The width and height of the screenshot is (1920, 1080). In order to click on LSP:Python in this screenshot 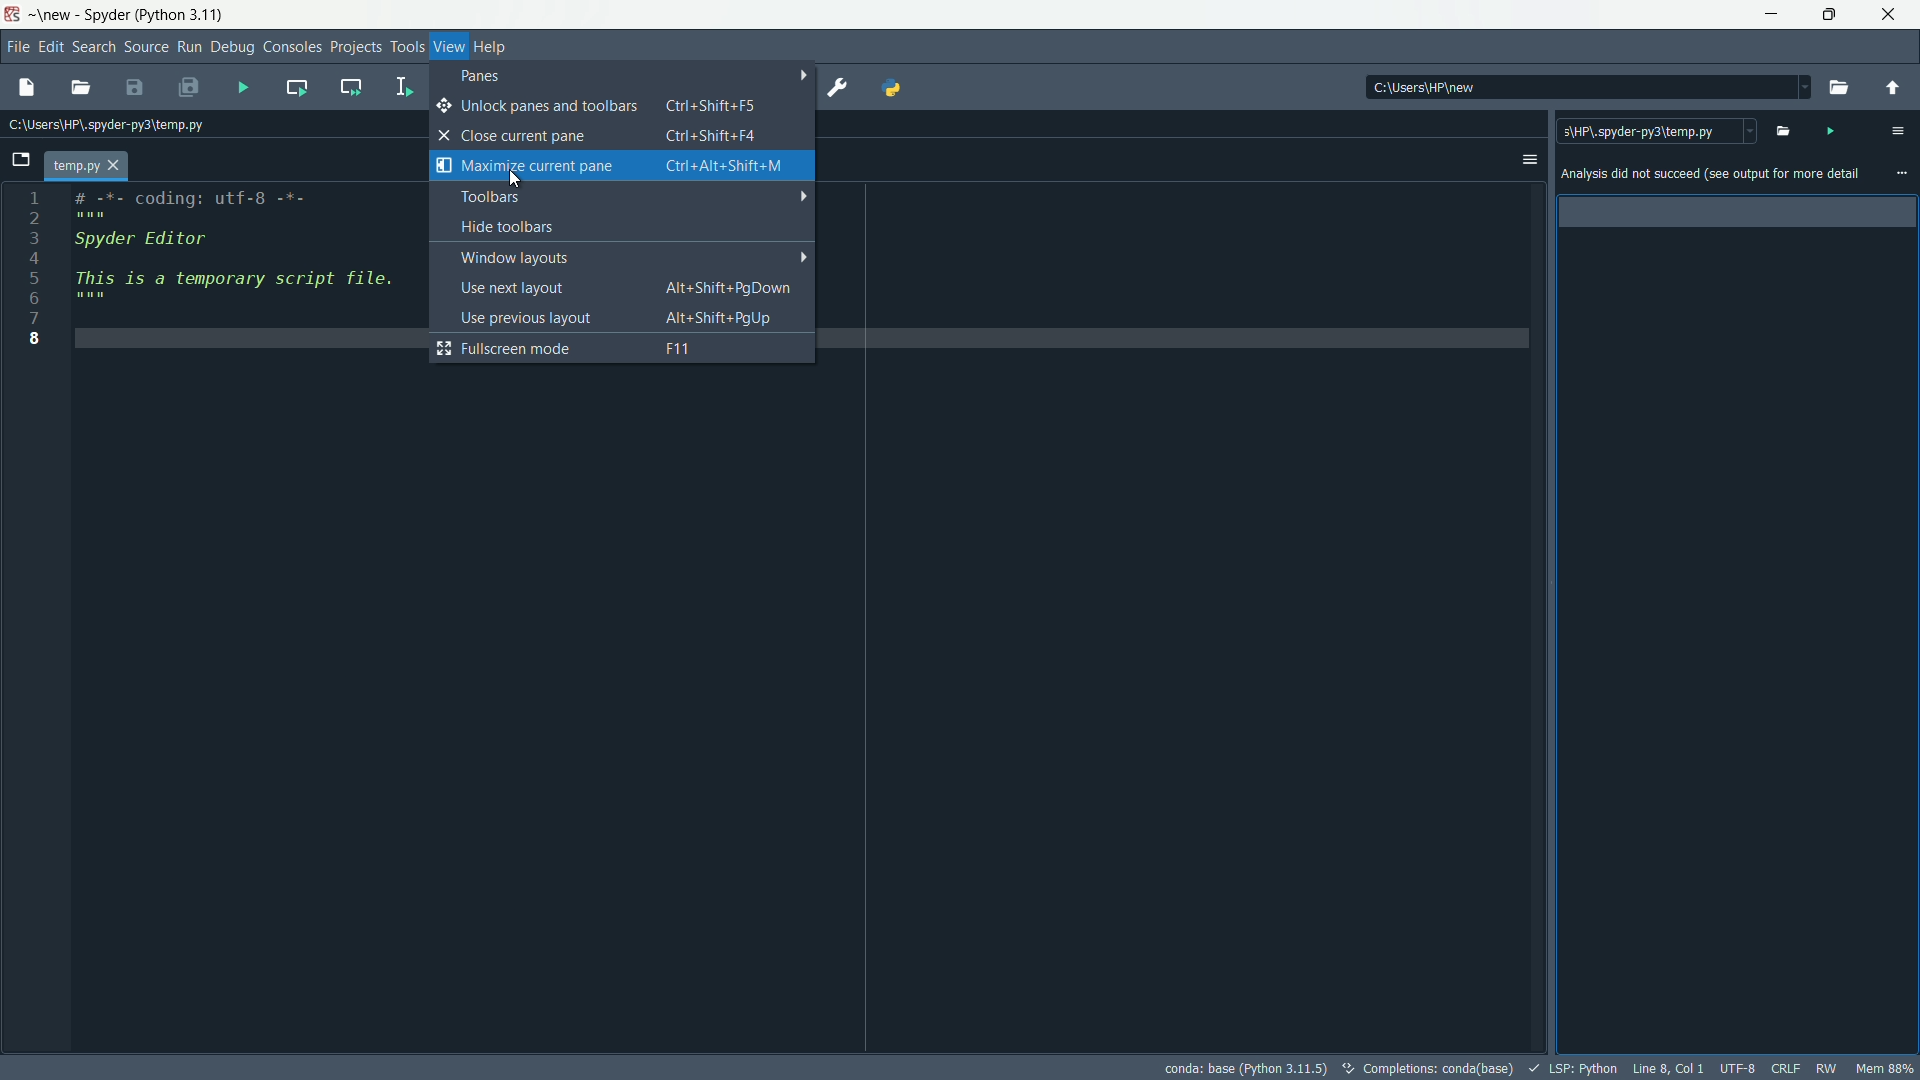, I will do `click(1572, 1067)`.